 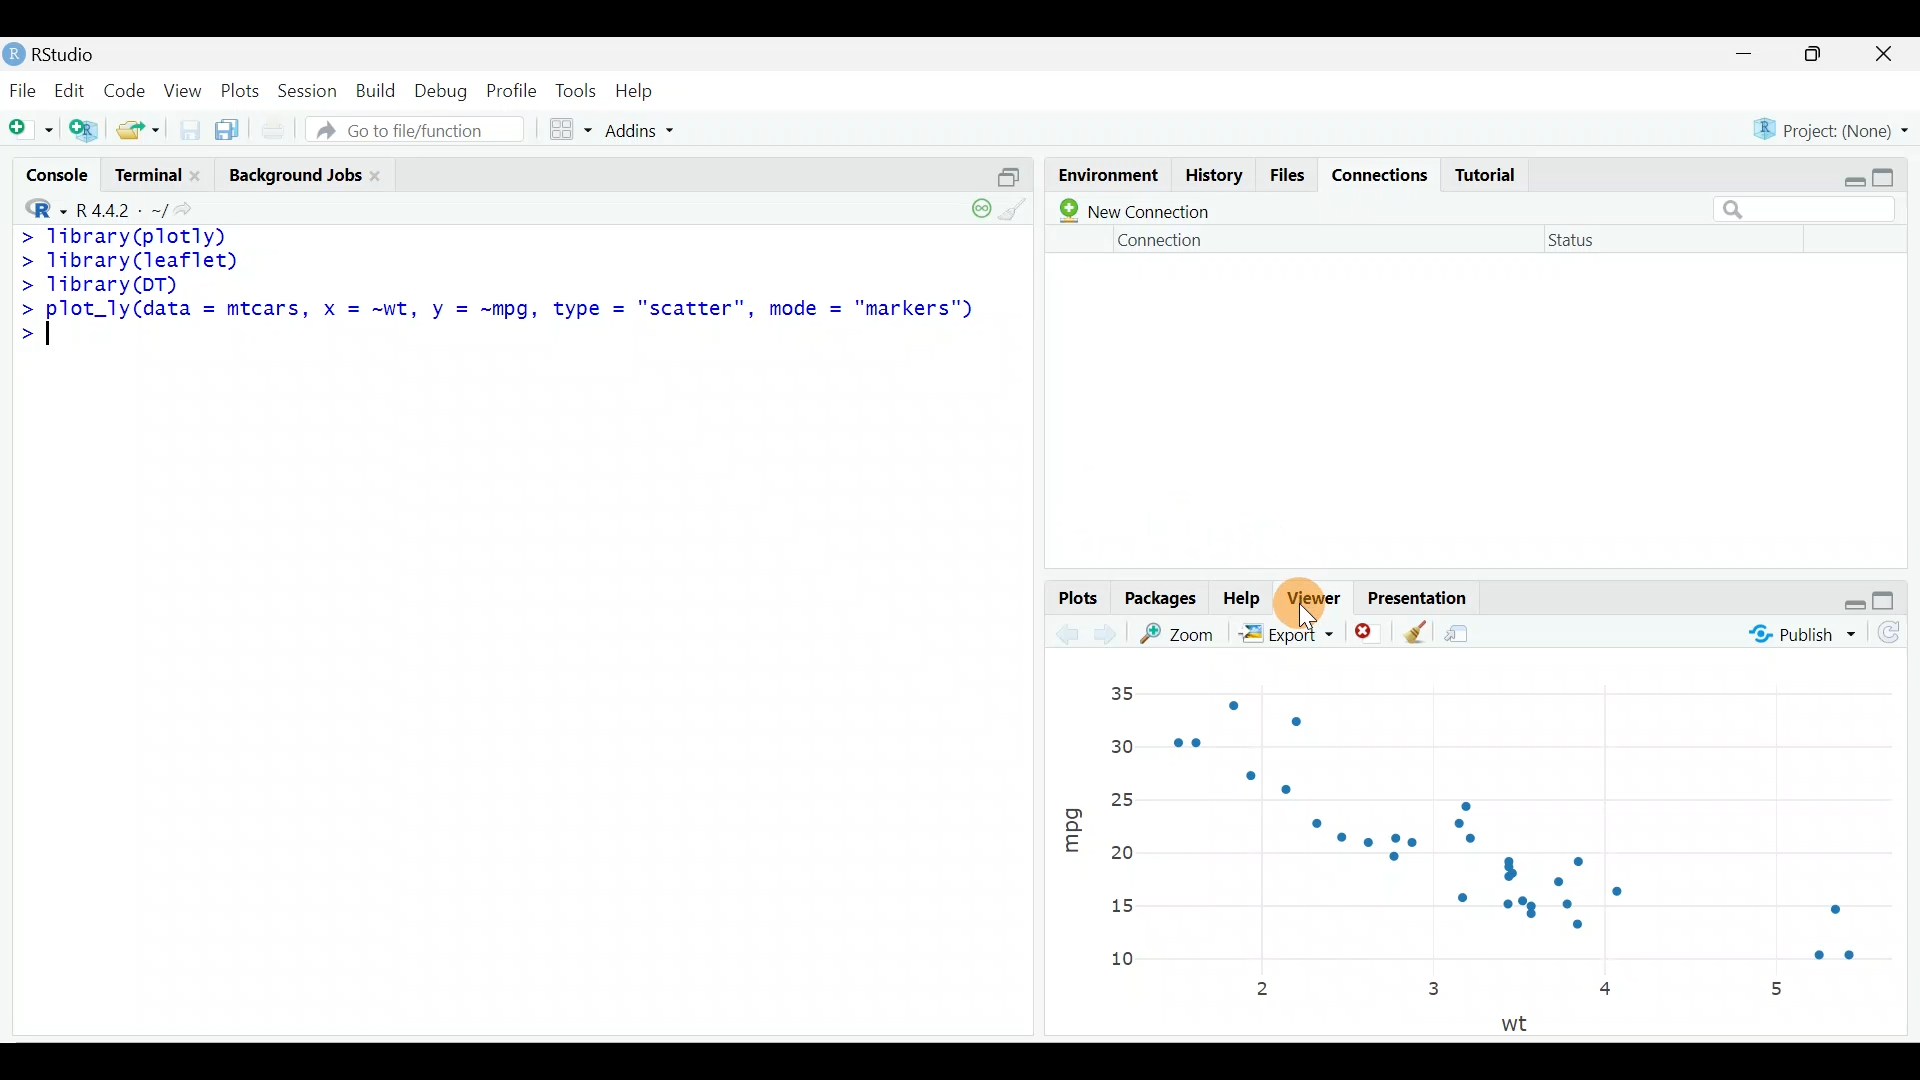 What do you see at coordinates (193, 129) in the screenshot?
I see `Save current document` at bounding box center [193, 129].